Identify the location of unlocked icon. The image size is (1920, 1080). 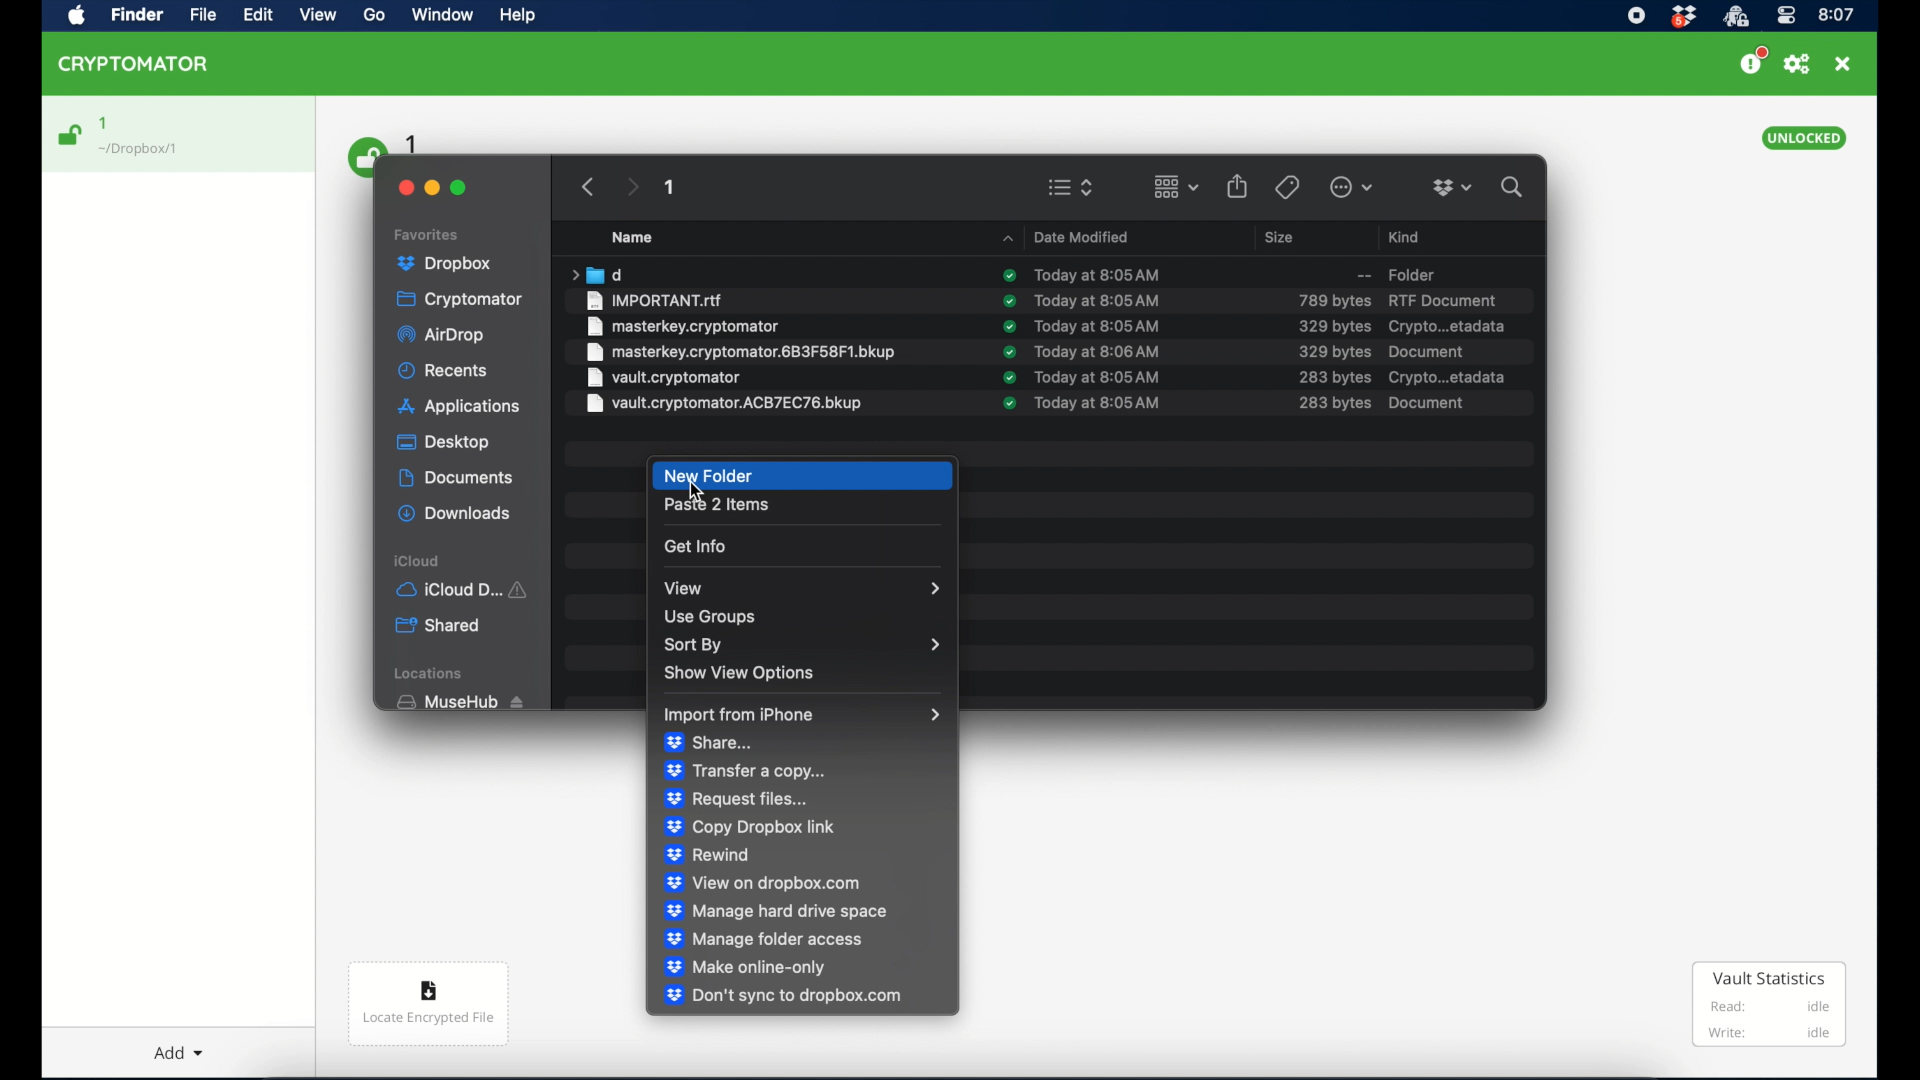
(71, 135).